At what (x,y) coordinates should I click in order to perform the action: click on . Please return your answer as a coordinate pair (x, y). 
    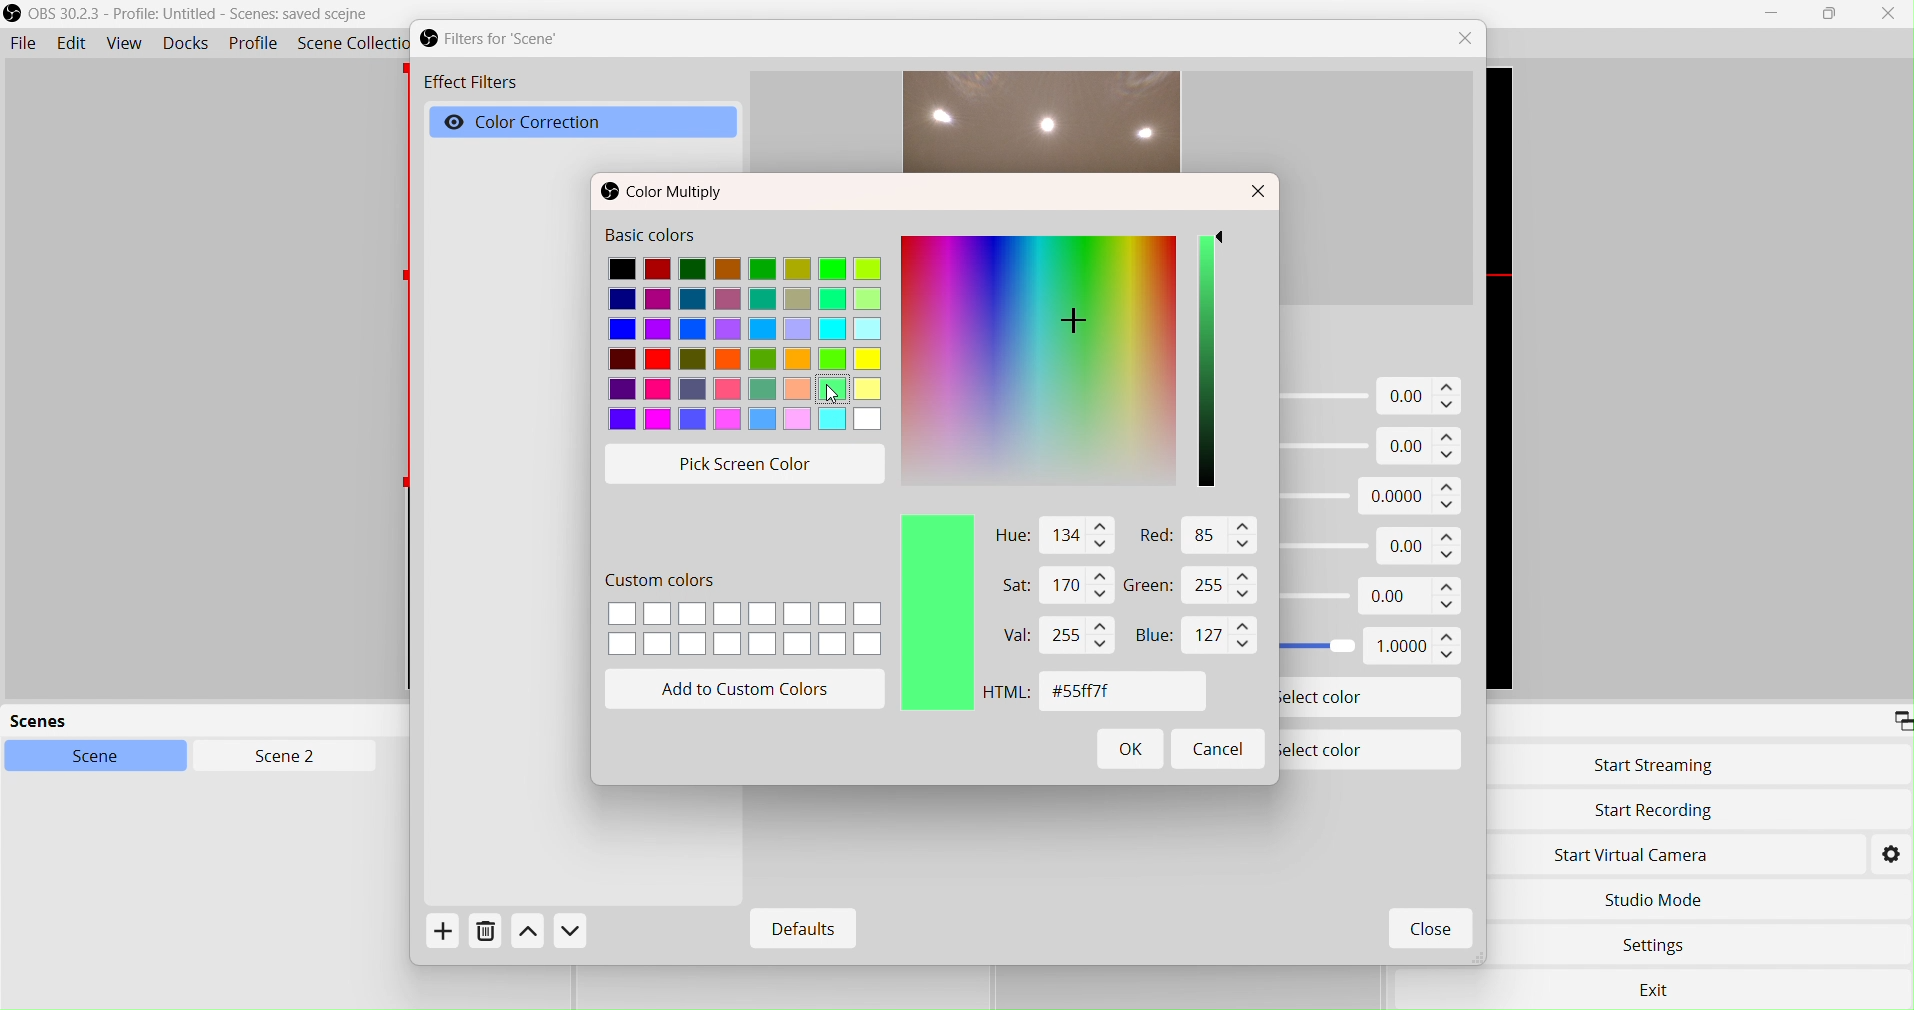
    Looking at the image, I should click on (228, 14).